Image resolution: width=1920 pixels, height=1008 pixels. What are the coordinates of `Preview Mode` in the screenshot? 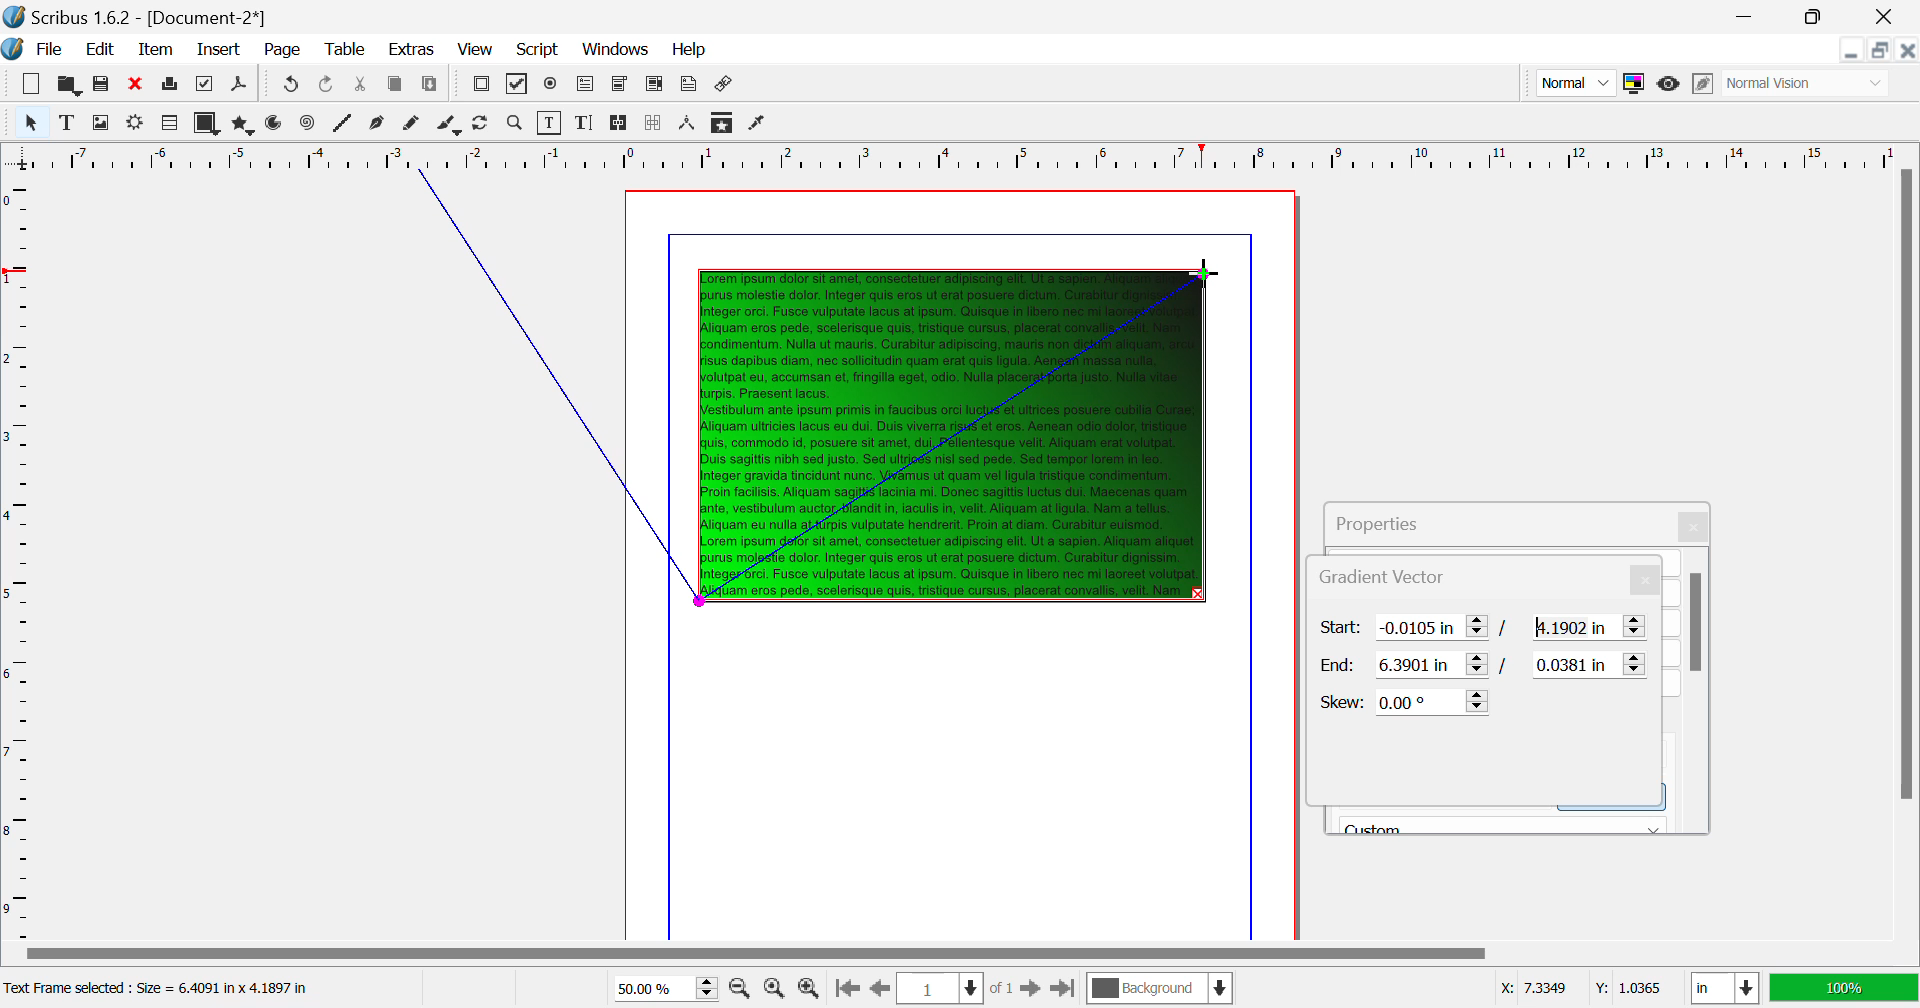 It's located at (1574, 82).